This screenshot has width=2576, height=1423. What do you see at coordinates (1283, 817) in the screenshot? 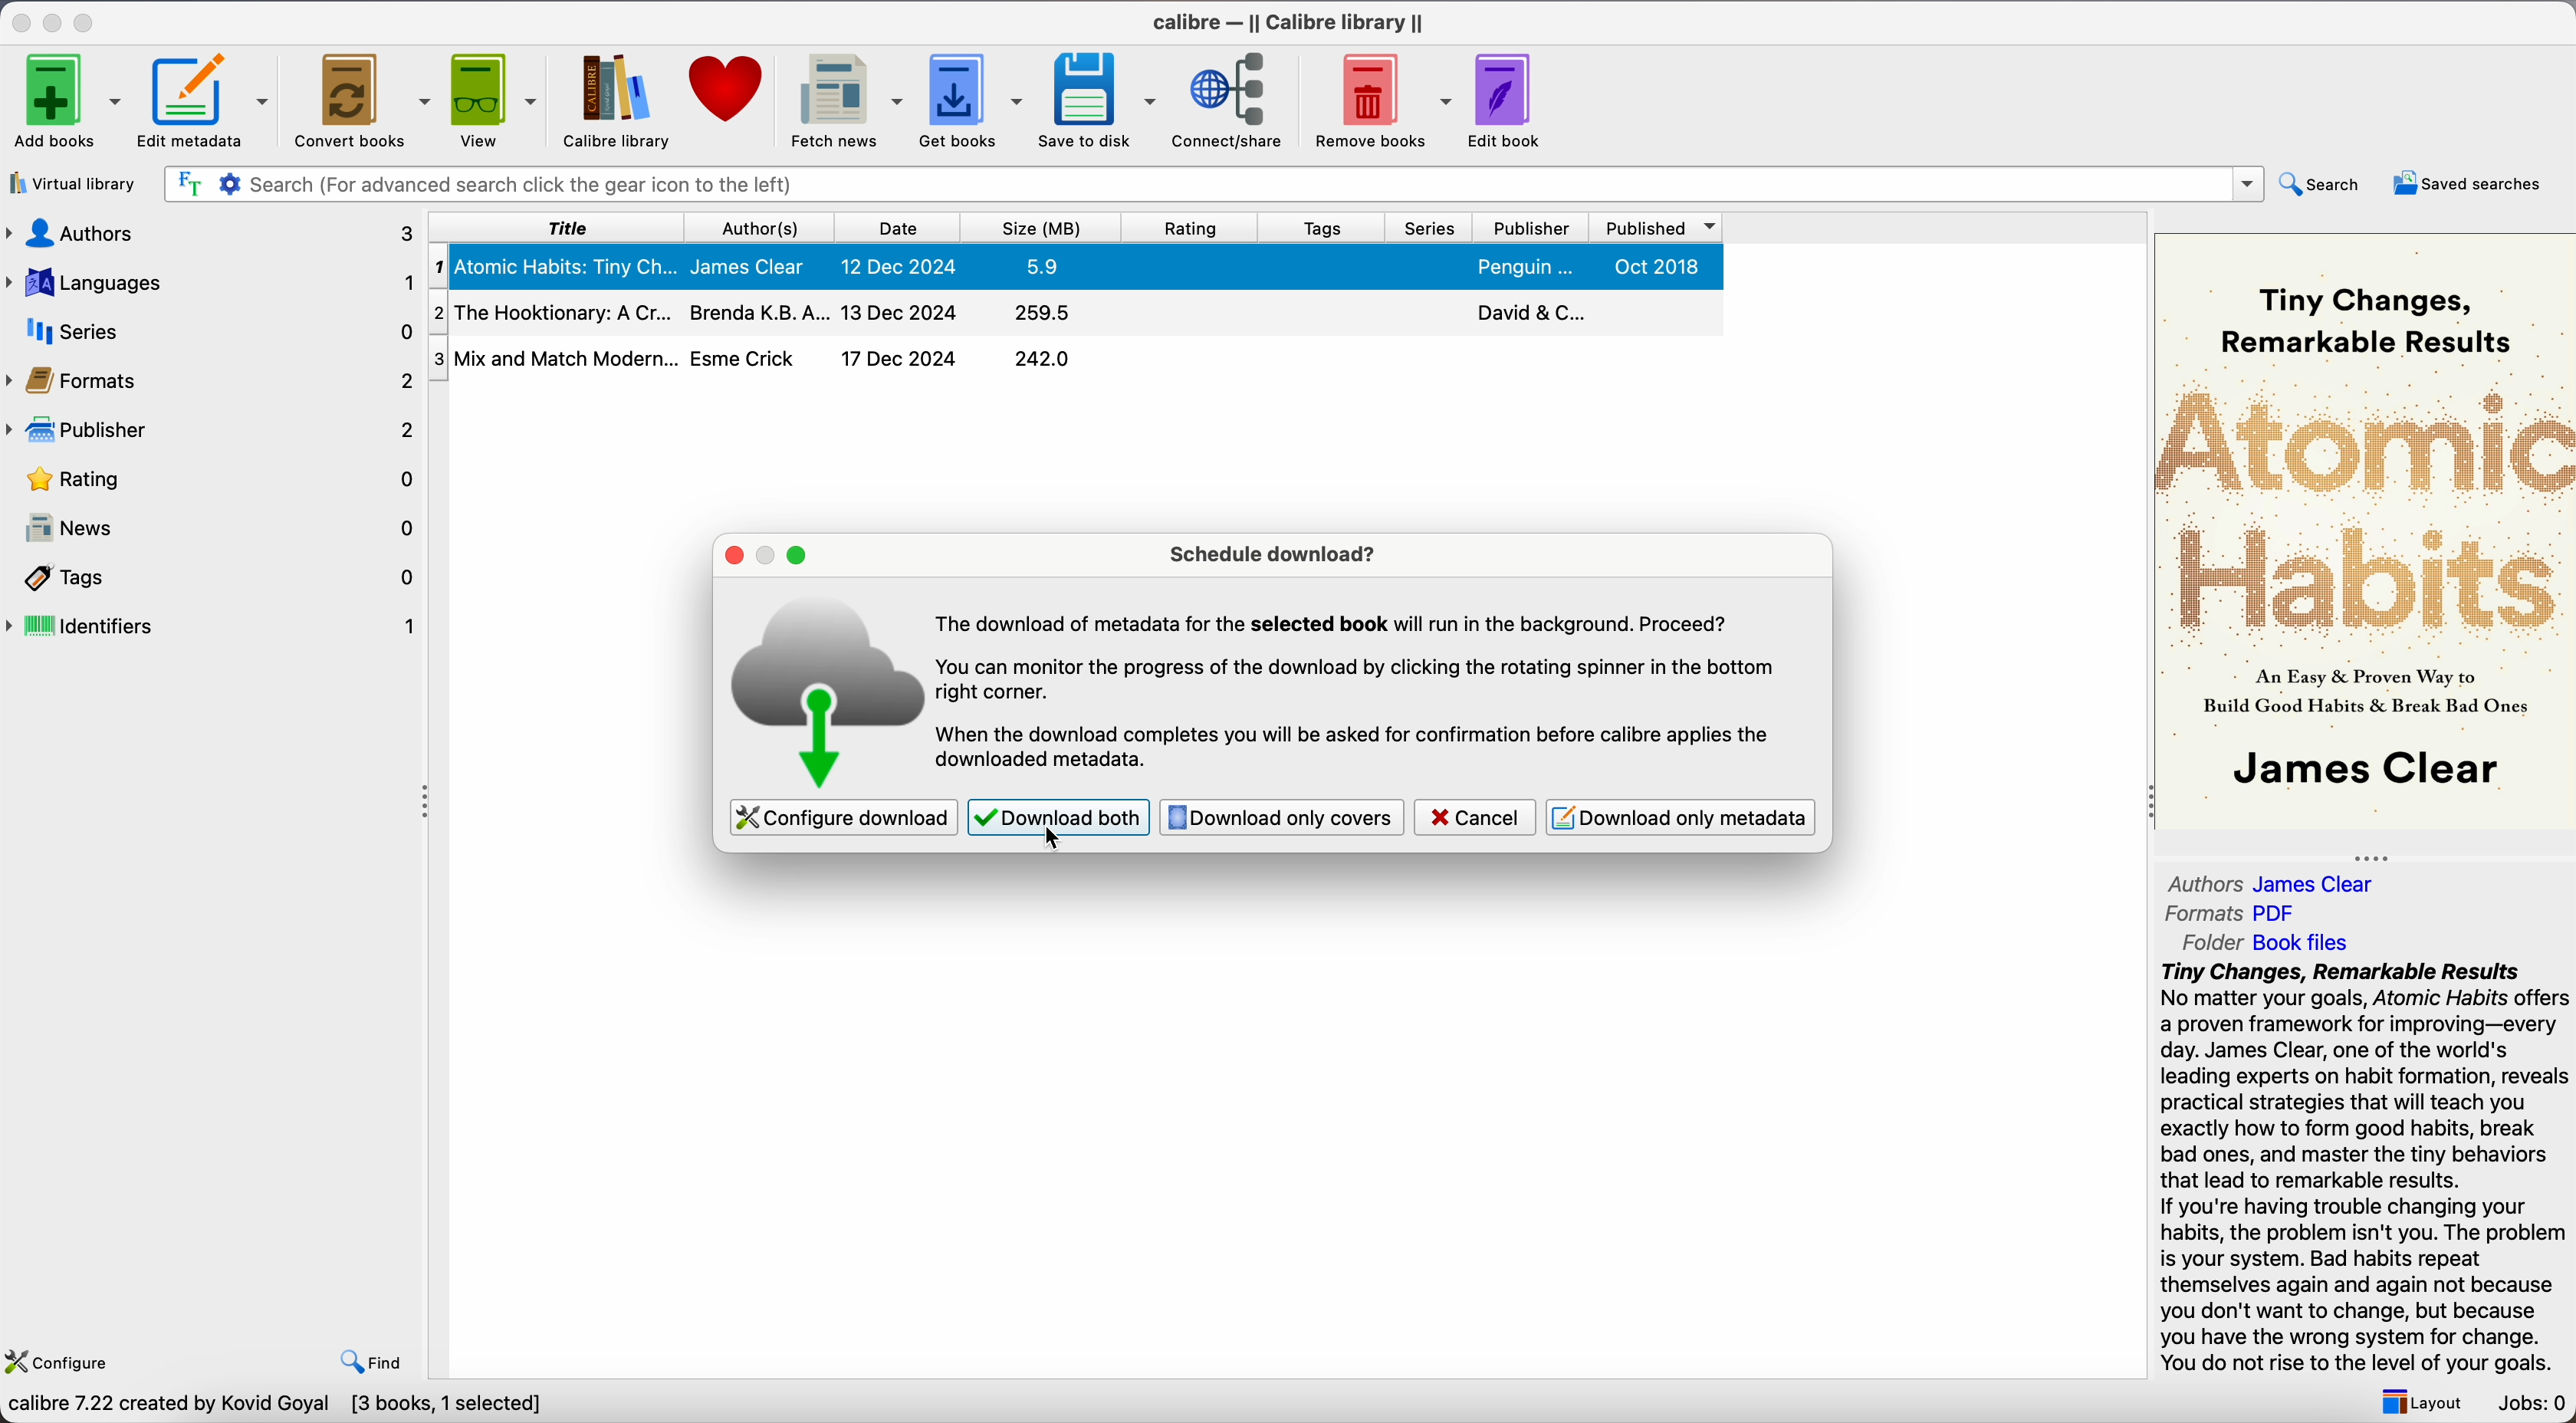
I see `download only covers` at bounding box center [1283, 817].